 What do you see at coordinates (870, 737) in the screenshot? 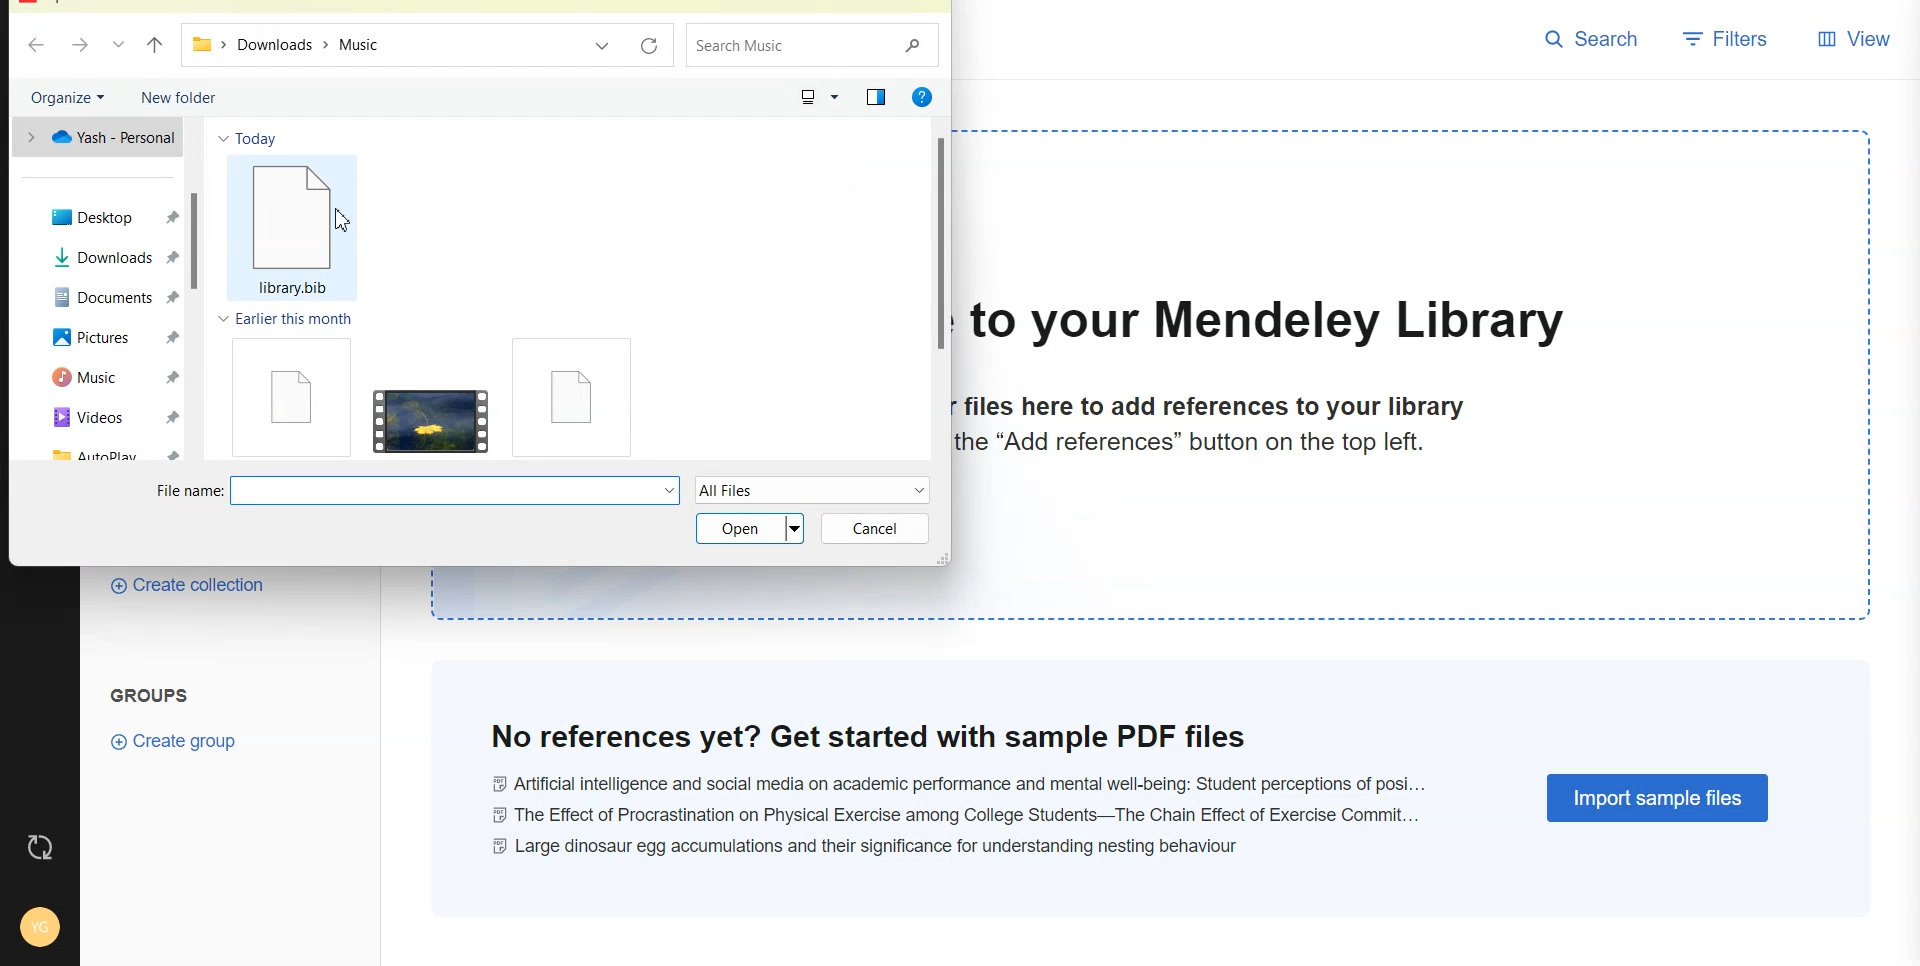
I see `No references yet? Get started with sample PDF files` at bounding box center [870, 737].